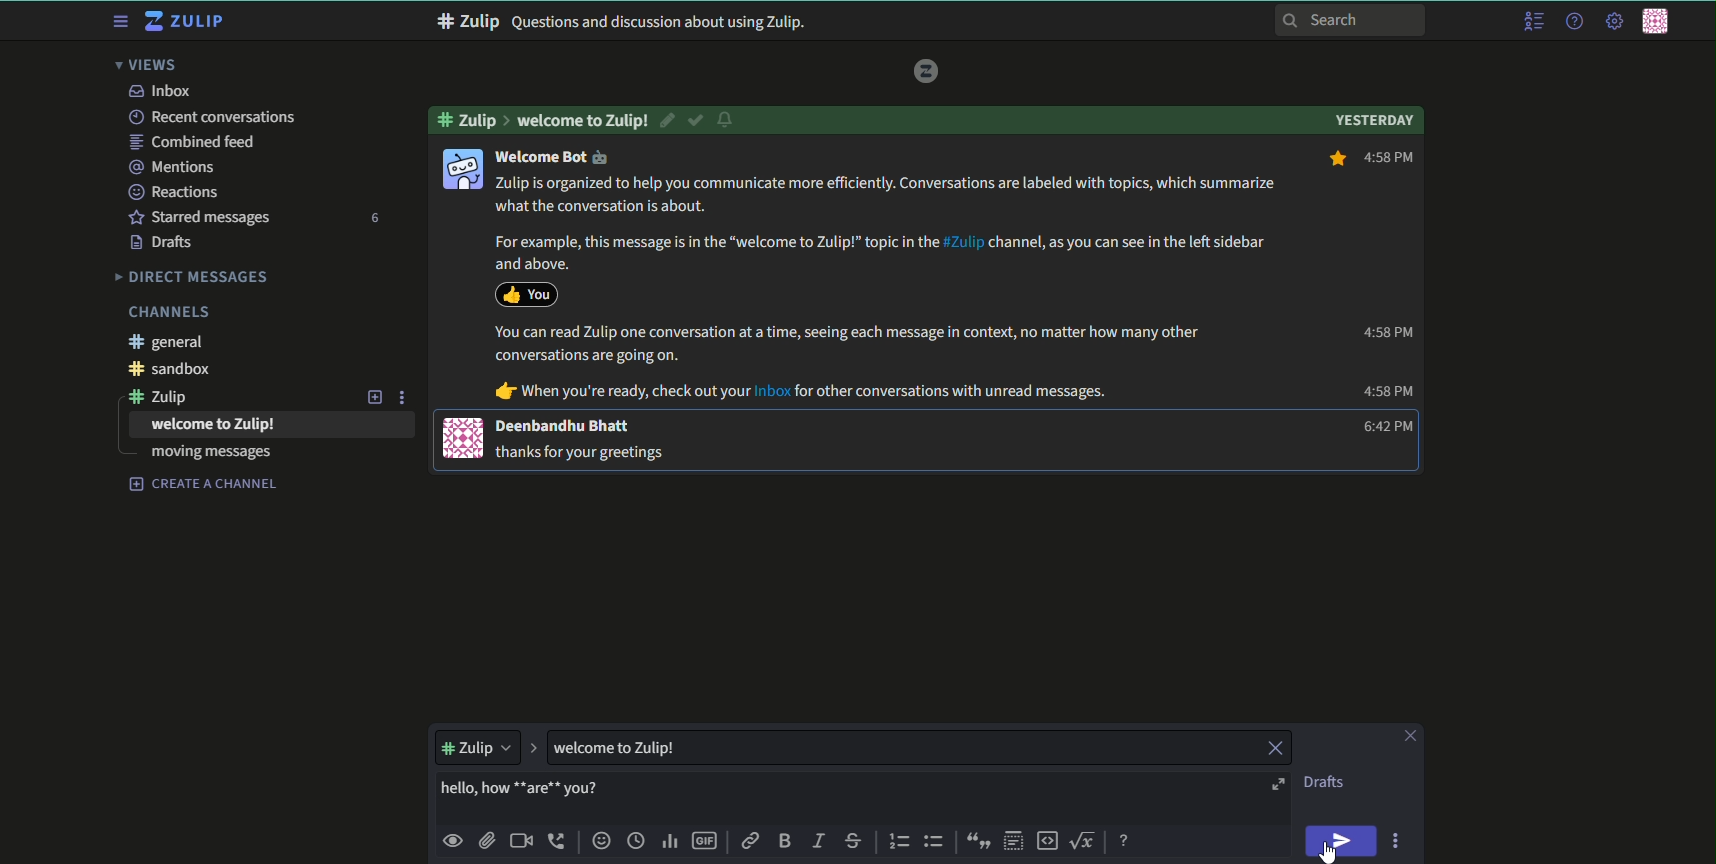 The image size is (1716, 864). I want to click on upload files, so click(486, 839).